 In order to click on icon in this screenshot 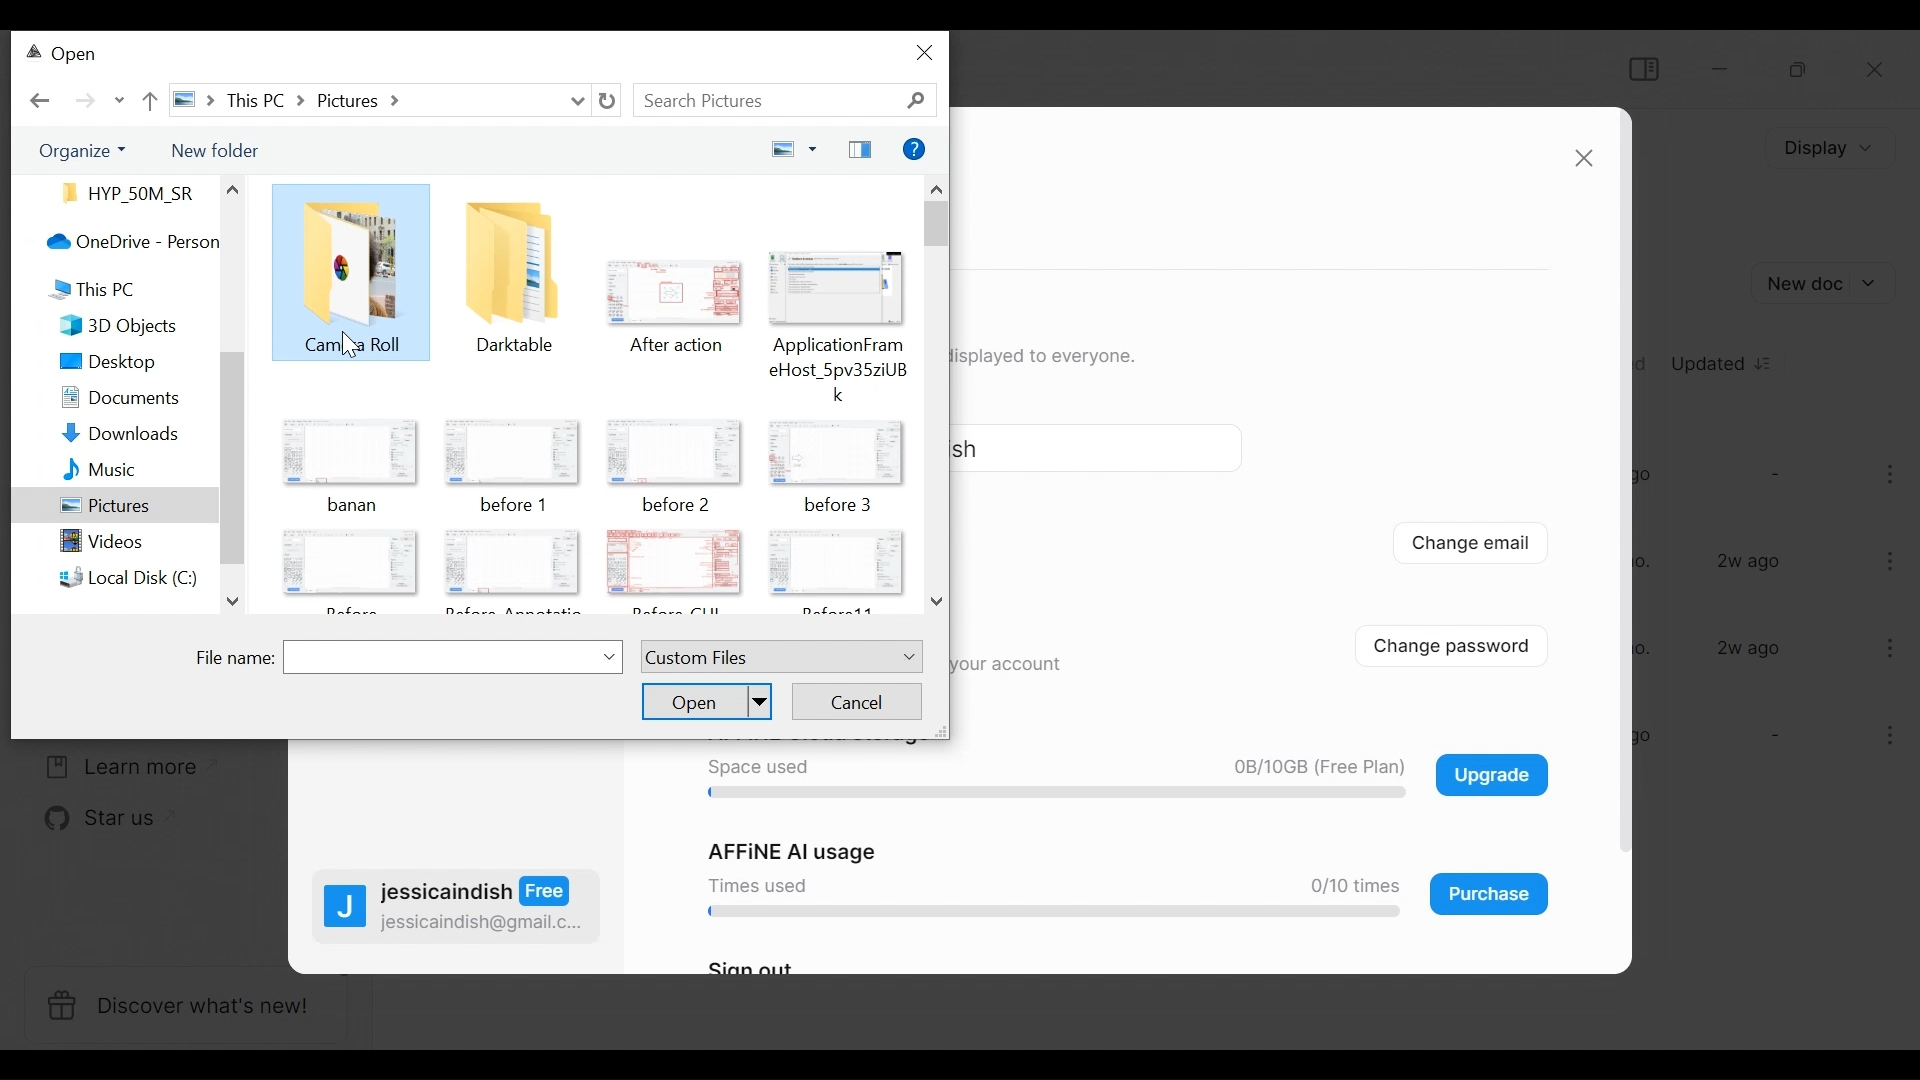, I will do `click(672, 292)`.